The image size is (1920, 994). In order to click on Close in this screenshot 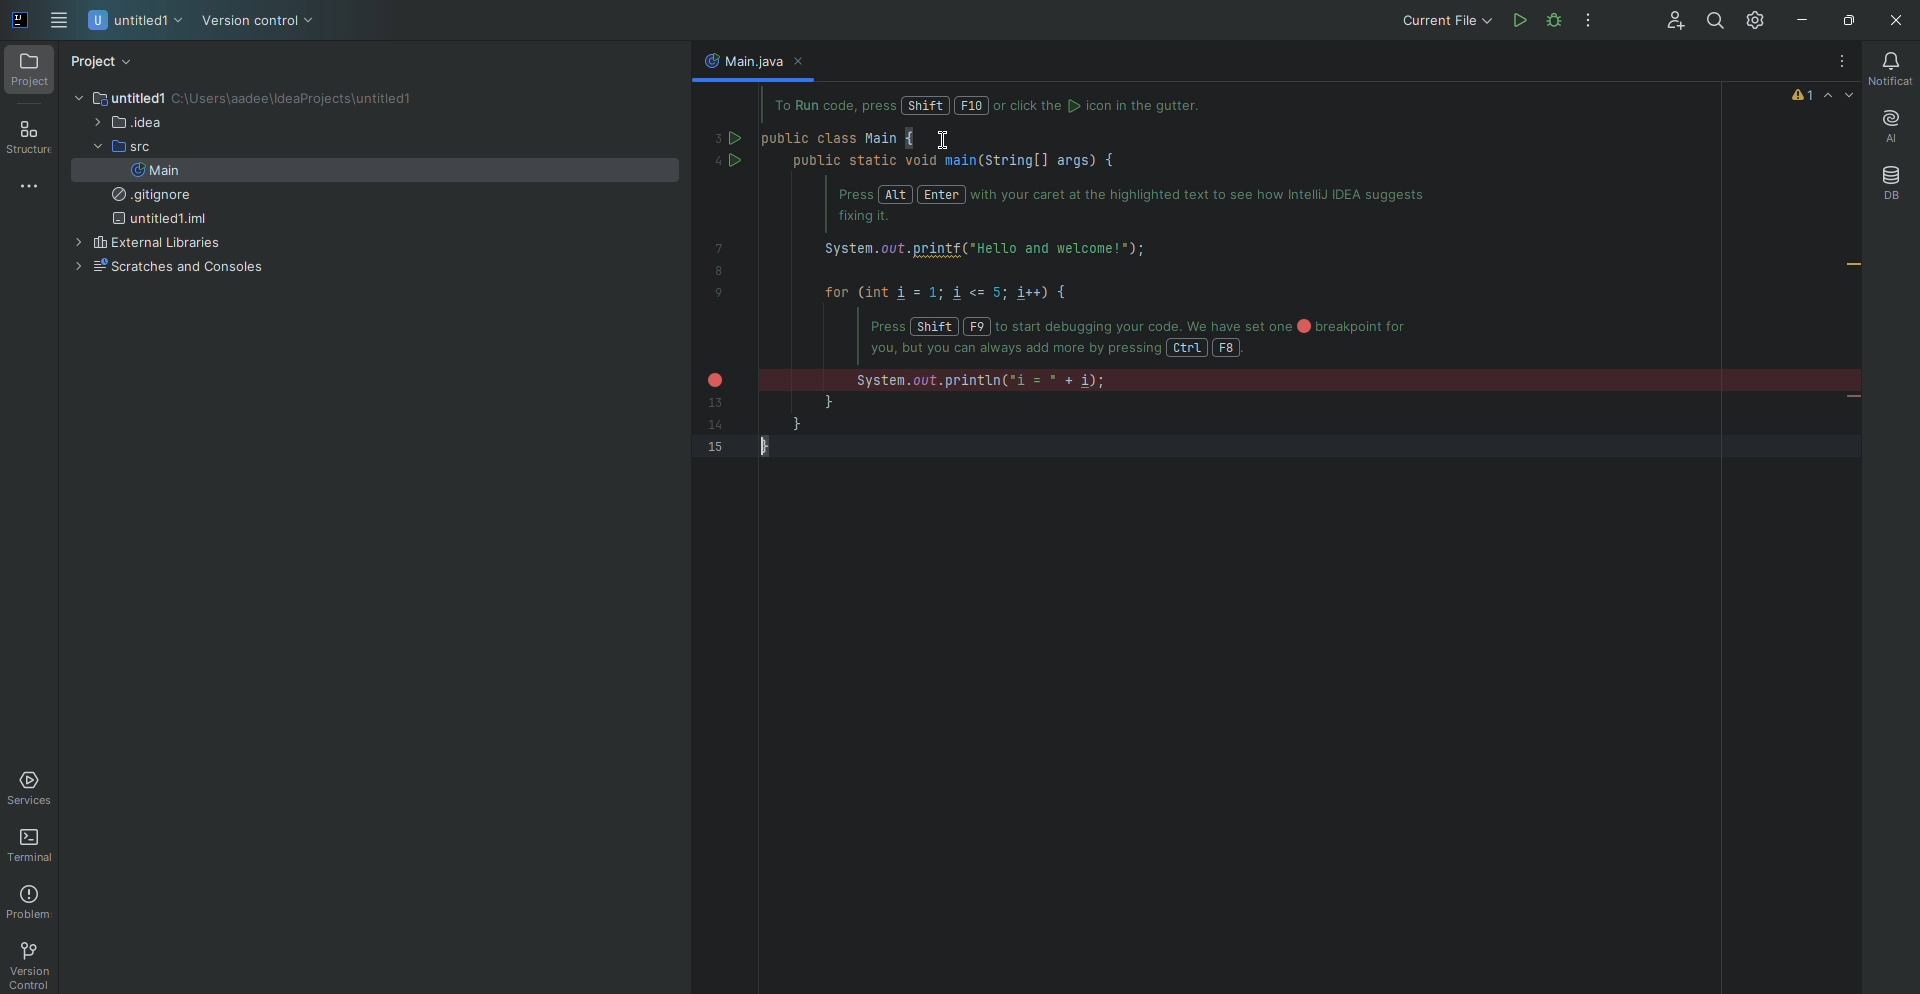, I will do `click(1892, 21)`.